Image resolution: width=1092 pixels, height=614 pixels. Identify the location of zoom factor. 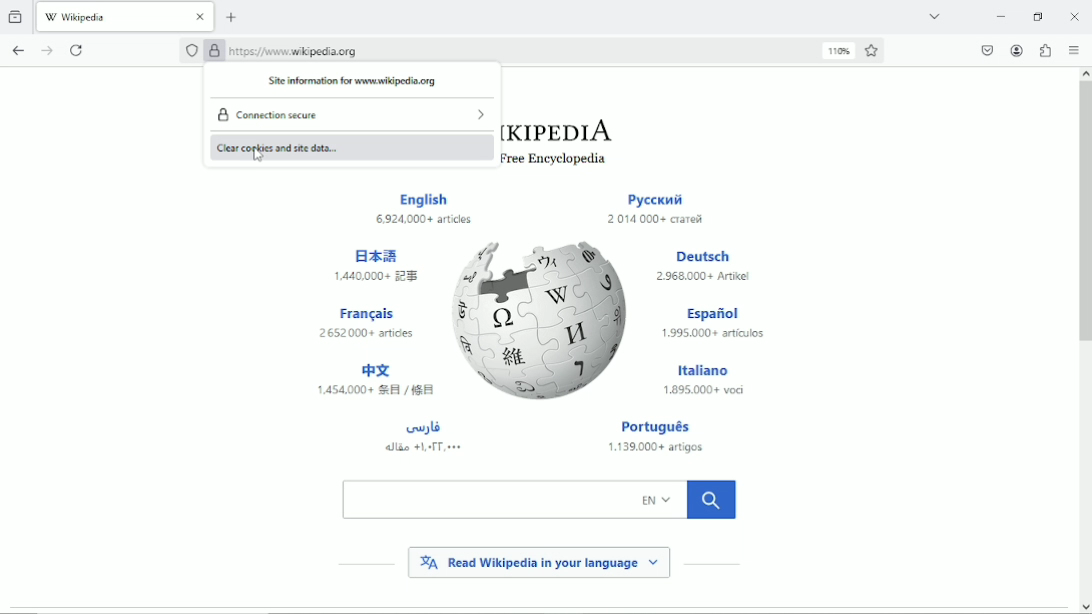
(839, 50).